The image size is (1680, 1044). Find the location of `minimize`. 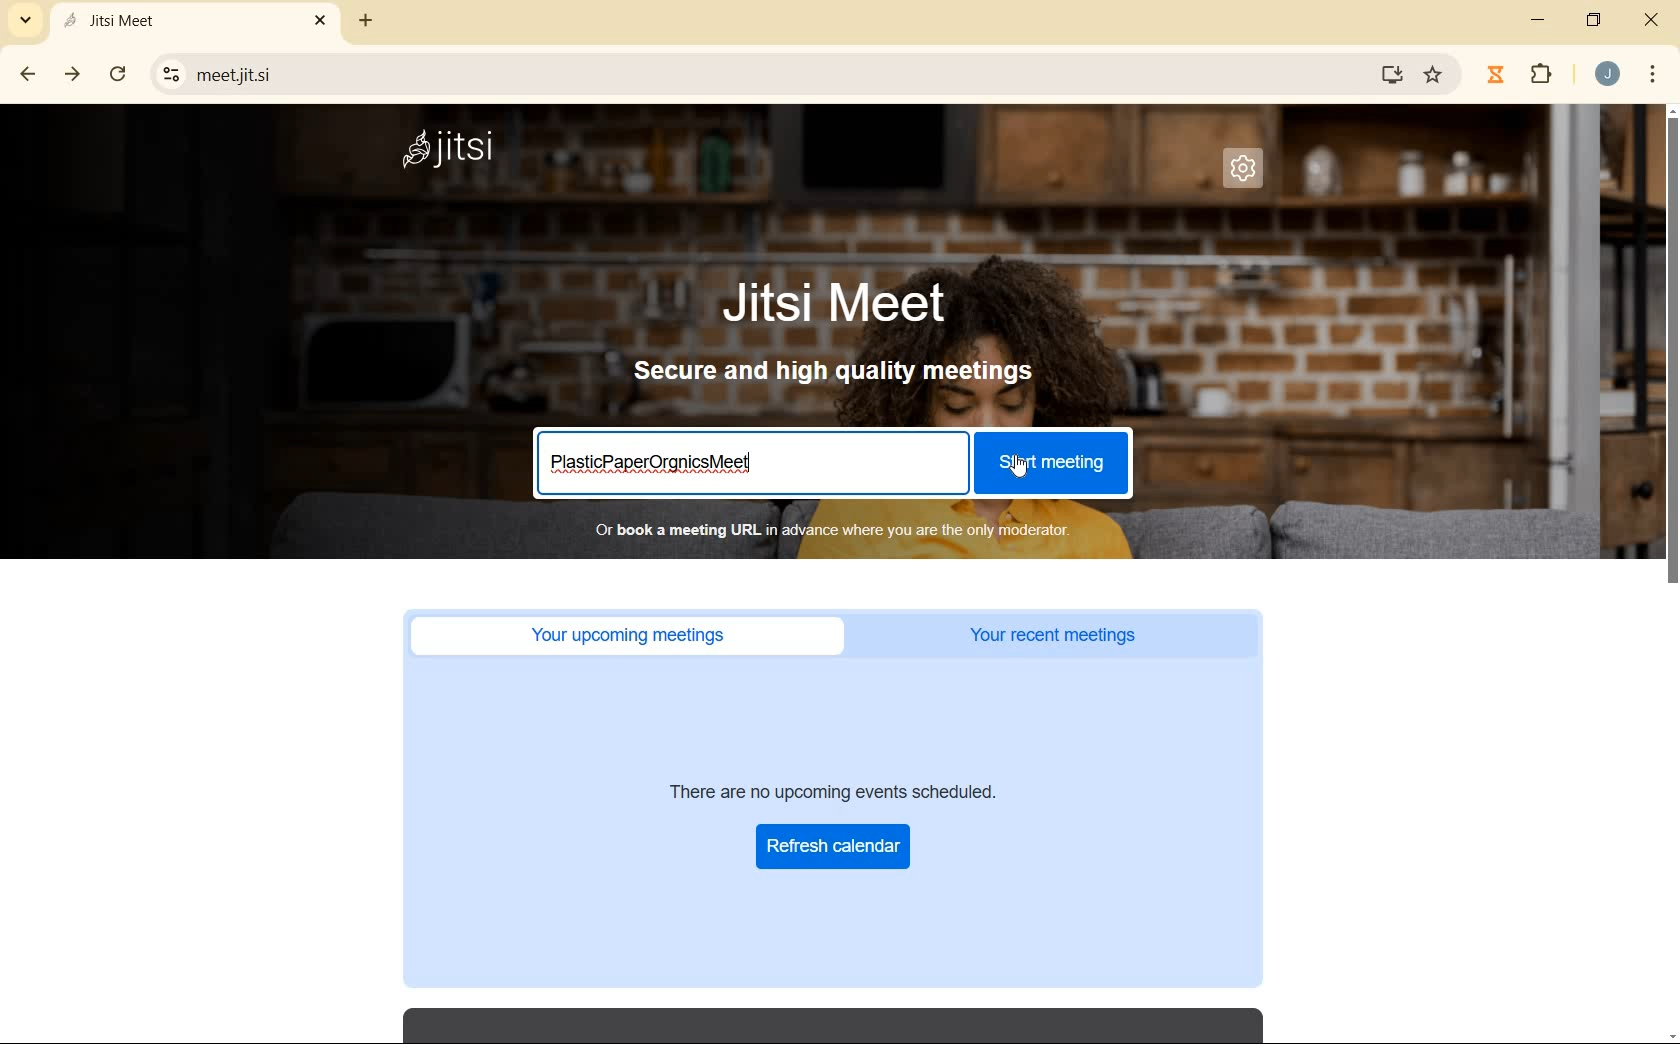

minimize is located at coordinates (1540, 20).